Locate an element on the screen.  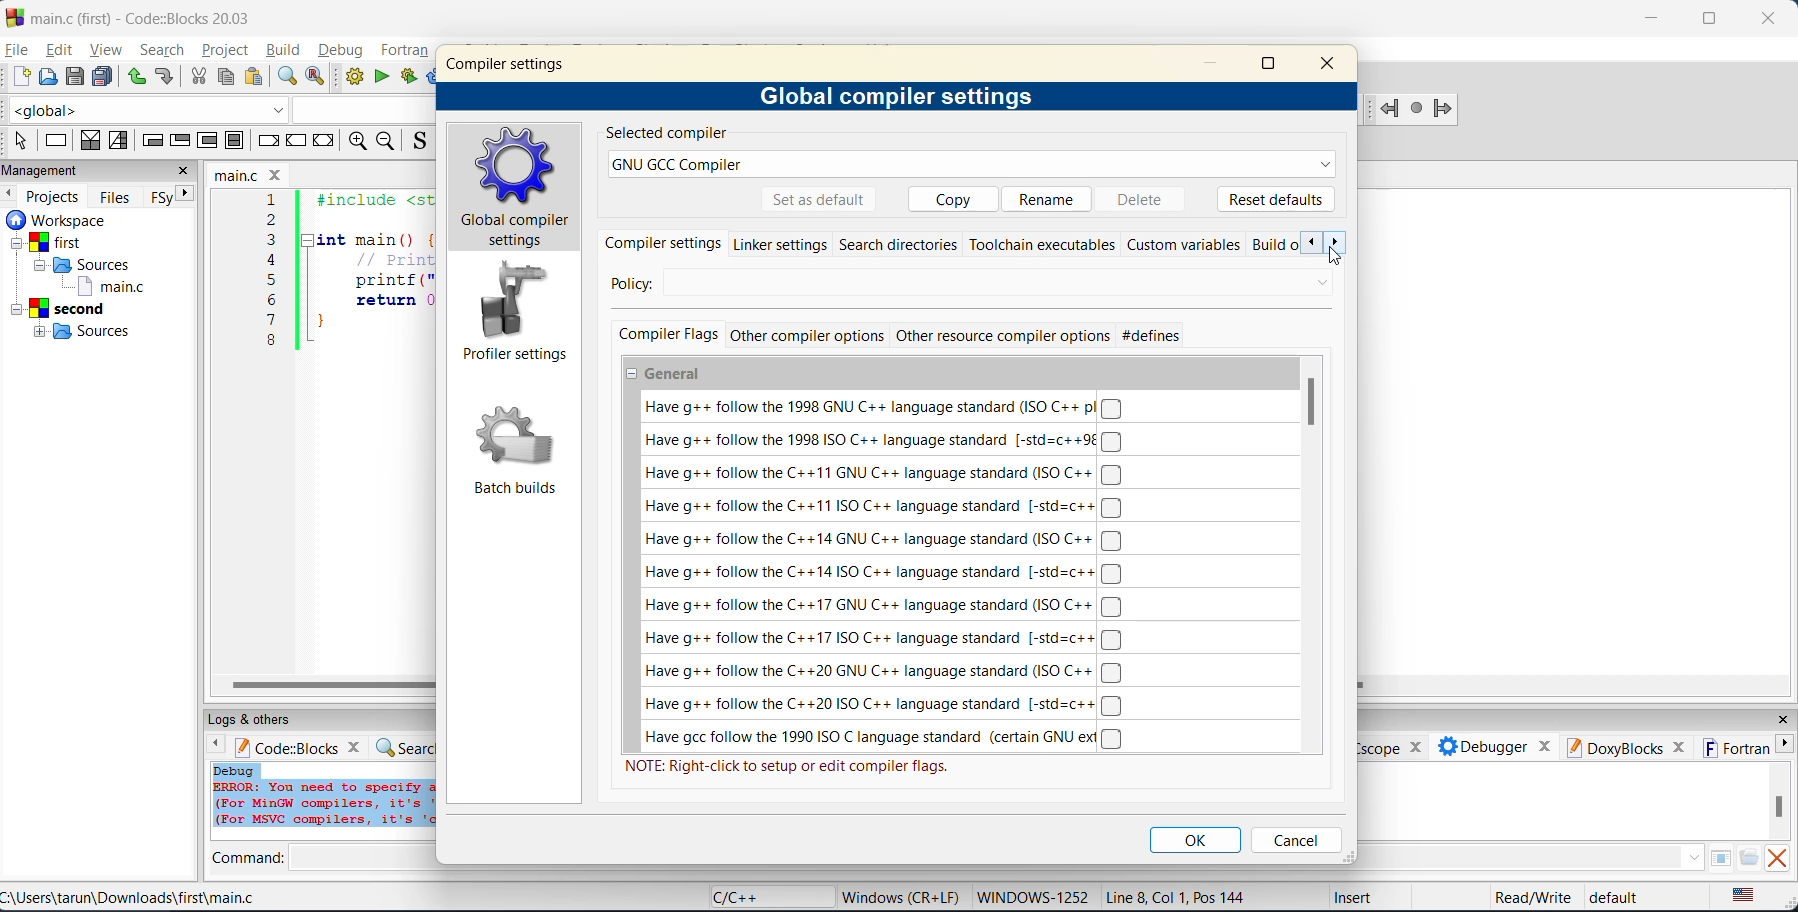
Have g++ follow the C++17 ISO C++ language standard [-std=c++ is located at coordinates (884, 639).